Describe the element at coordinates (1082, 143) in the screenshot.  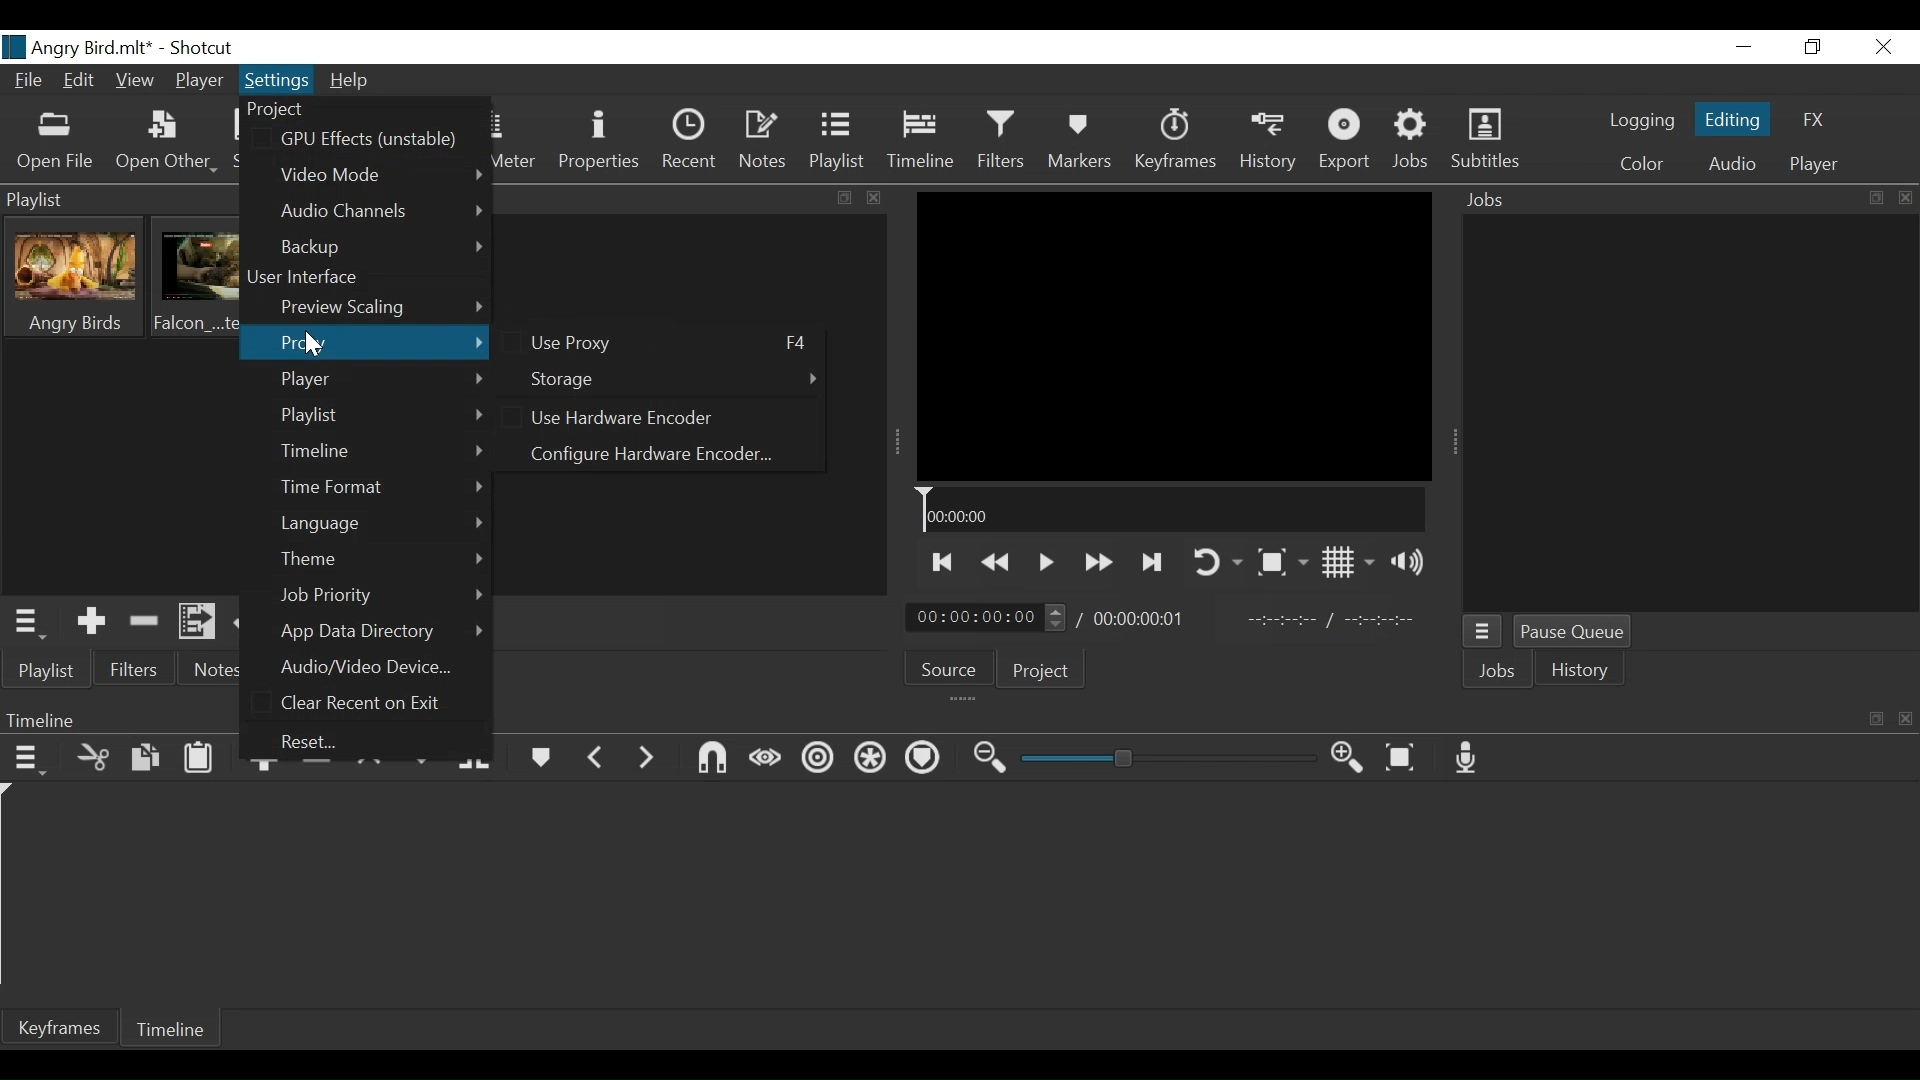
I see `Markers` at that location.